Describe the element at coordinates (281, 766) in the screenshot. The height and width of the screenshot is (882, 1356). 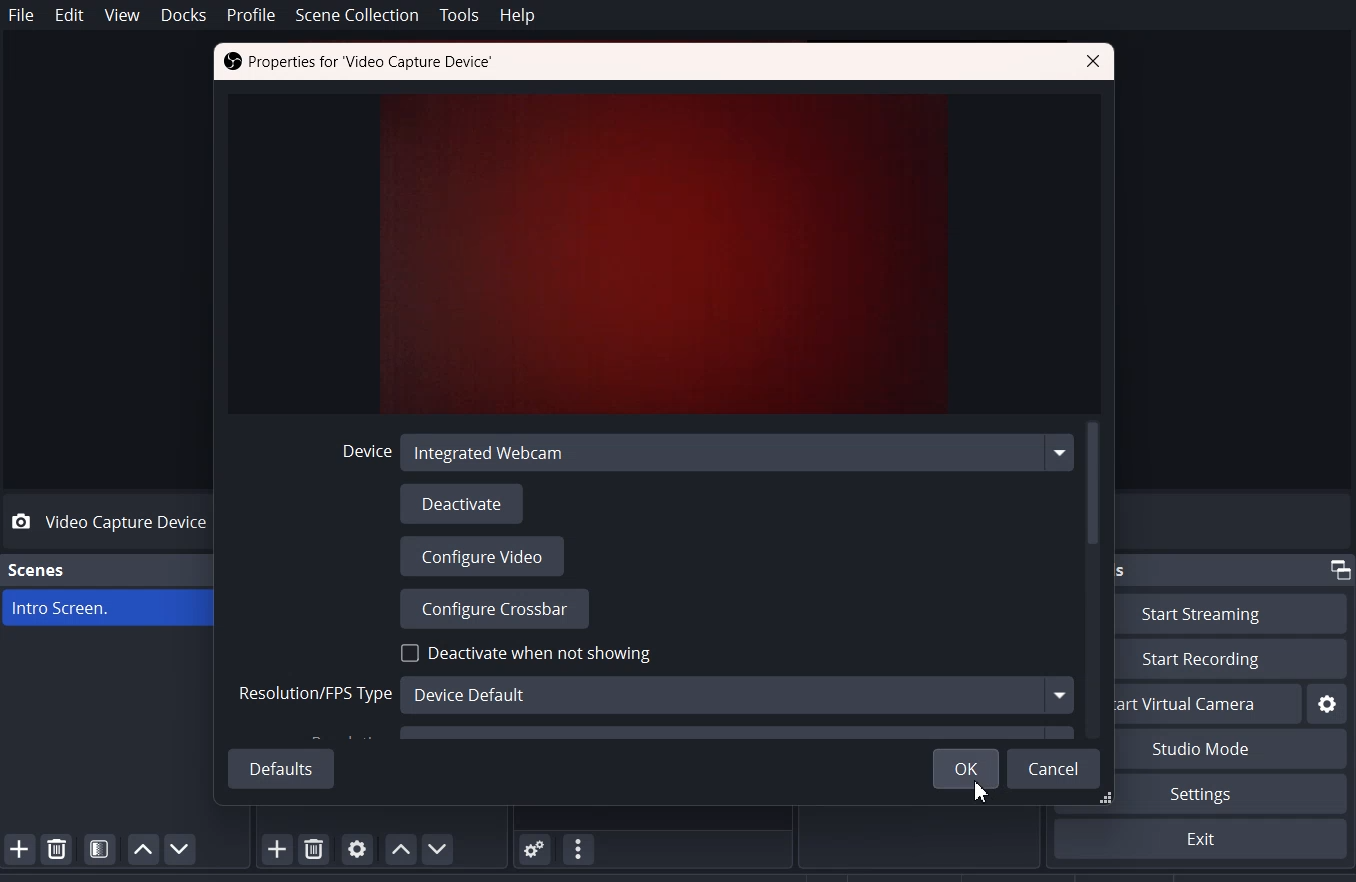
I see `Default` at that location.